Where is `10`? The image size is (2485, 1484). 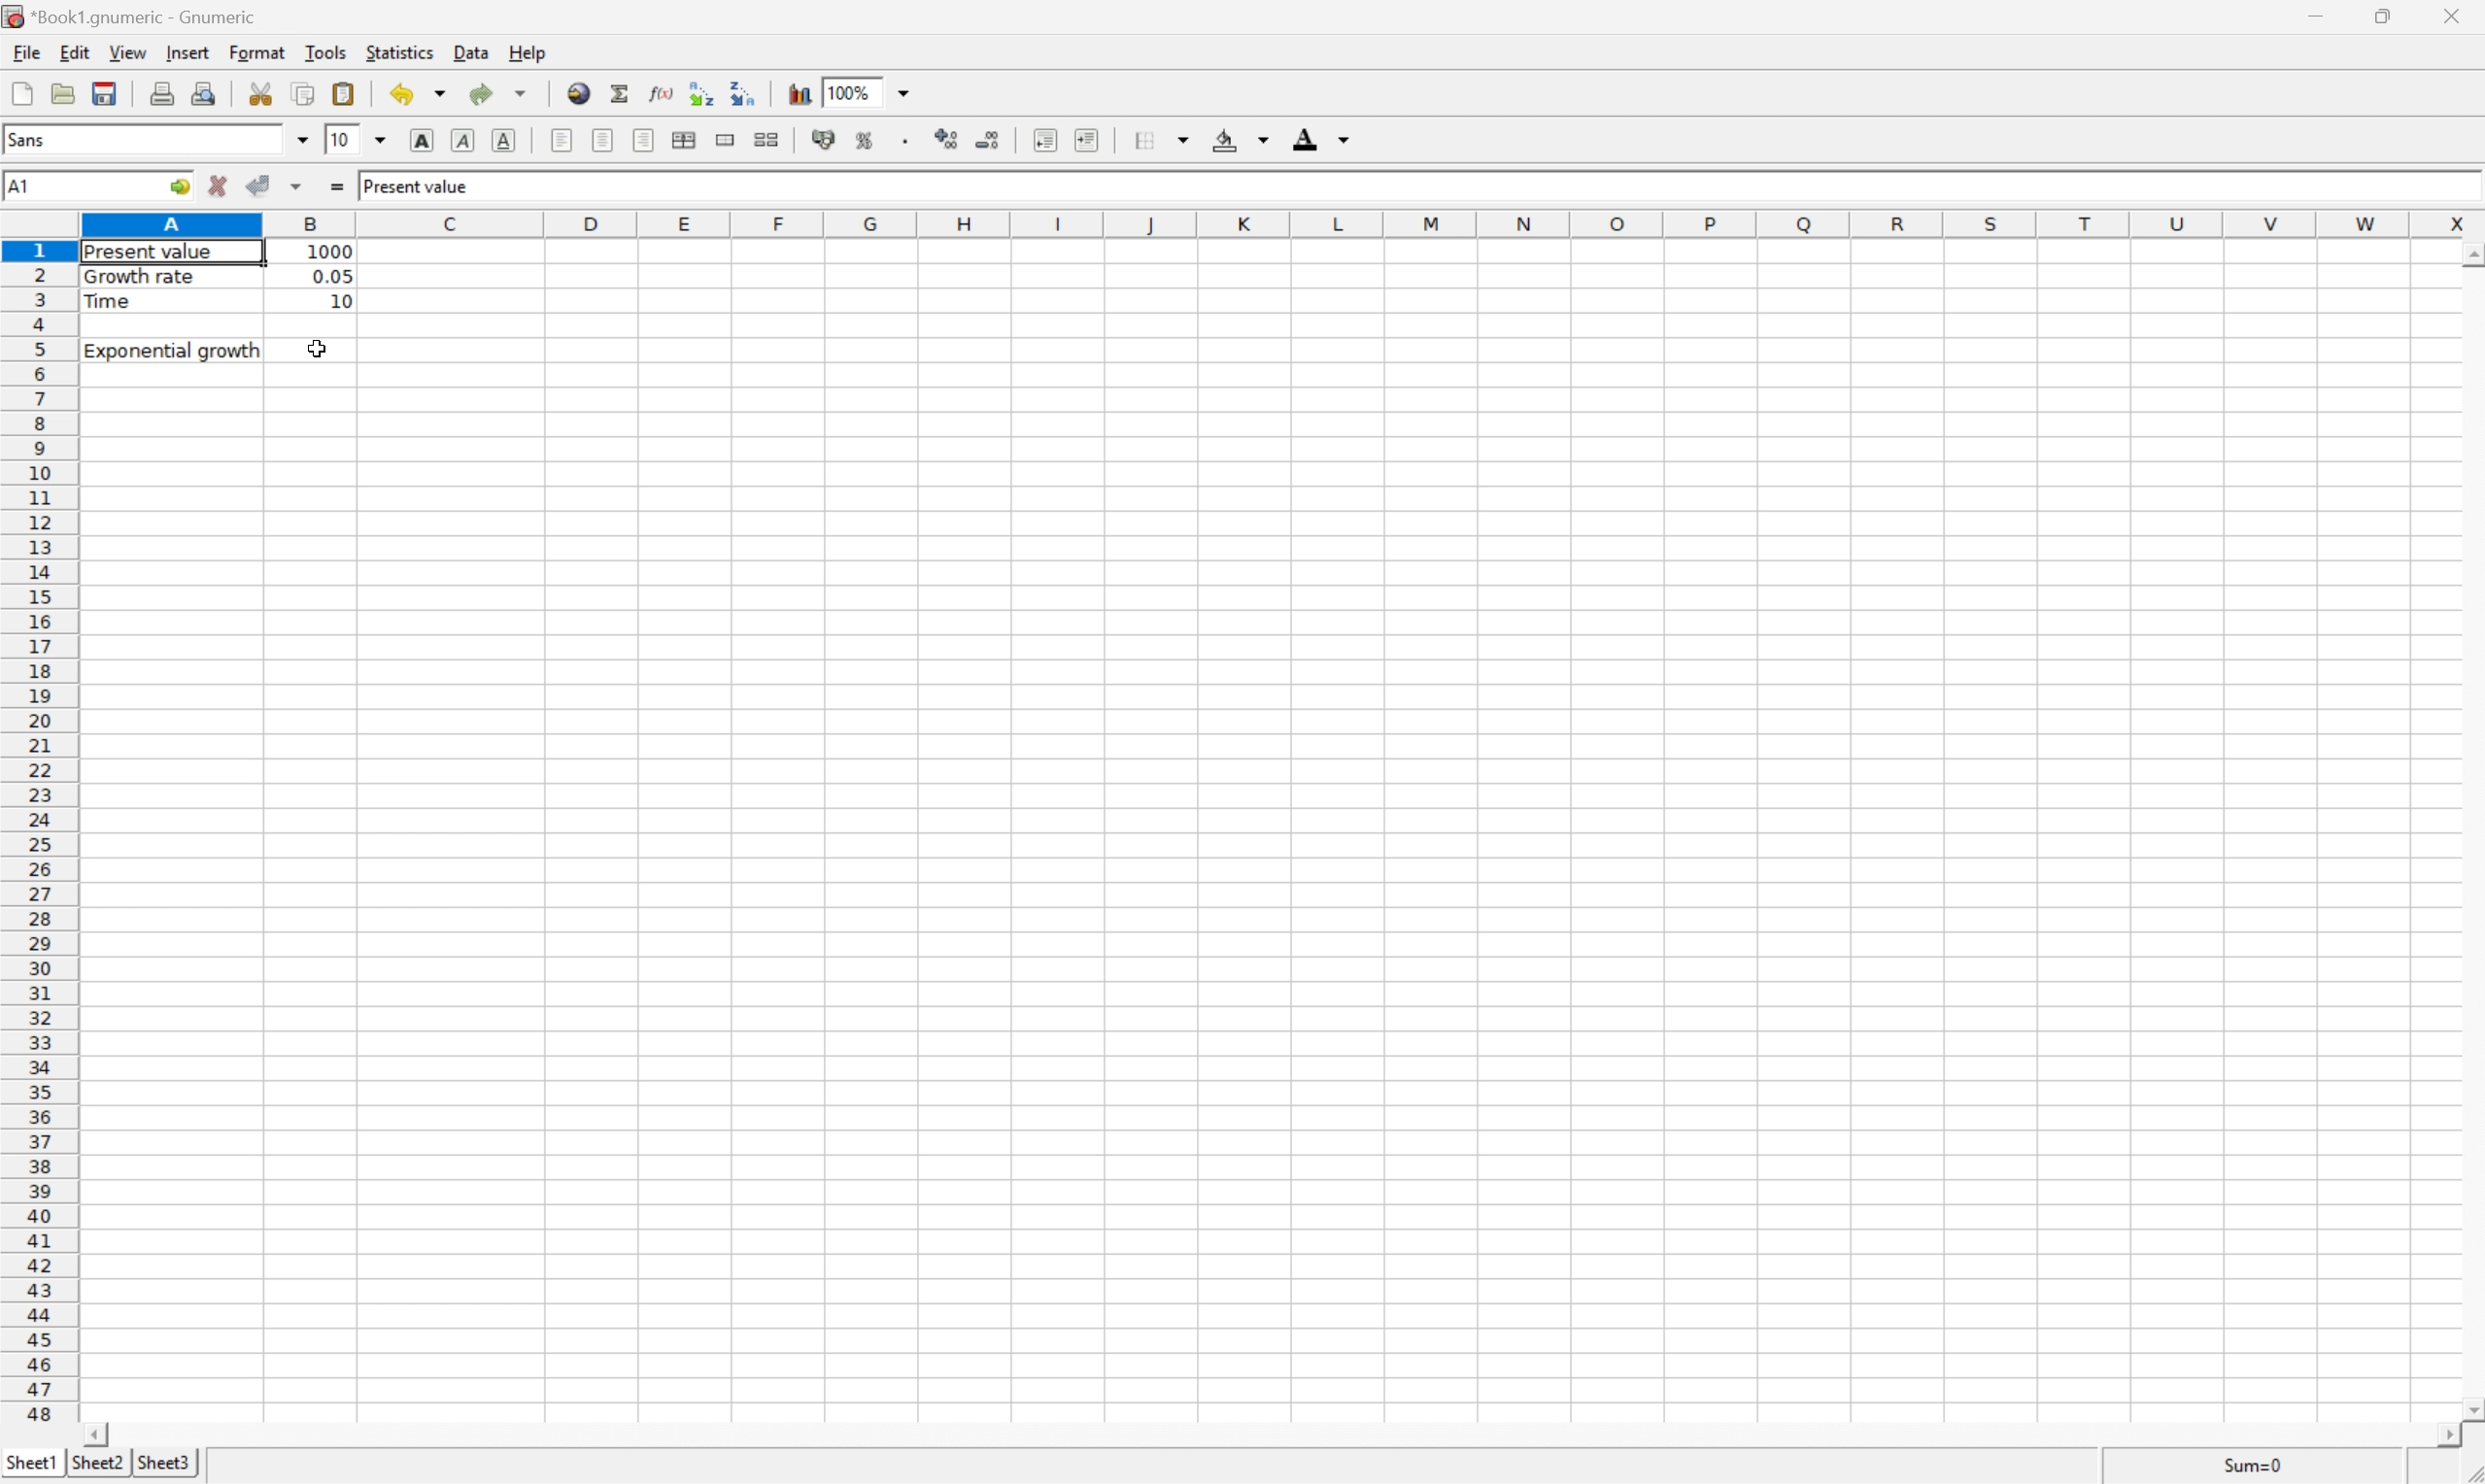
10 is located at coordinates (339, 139).